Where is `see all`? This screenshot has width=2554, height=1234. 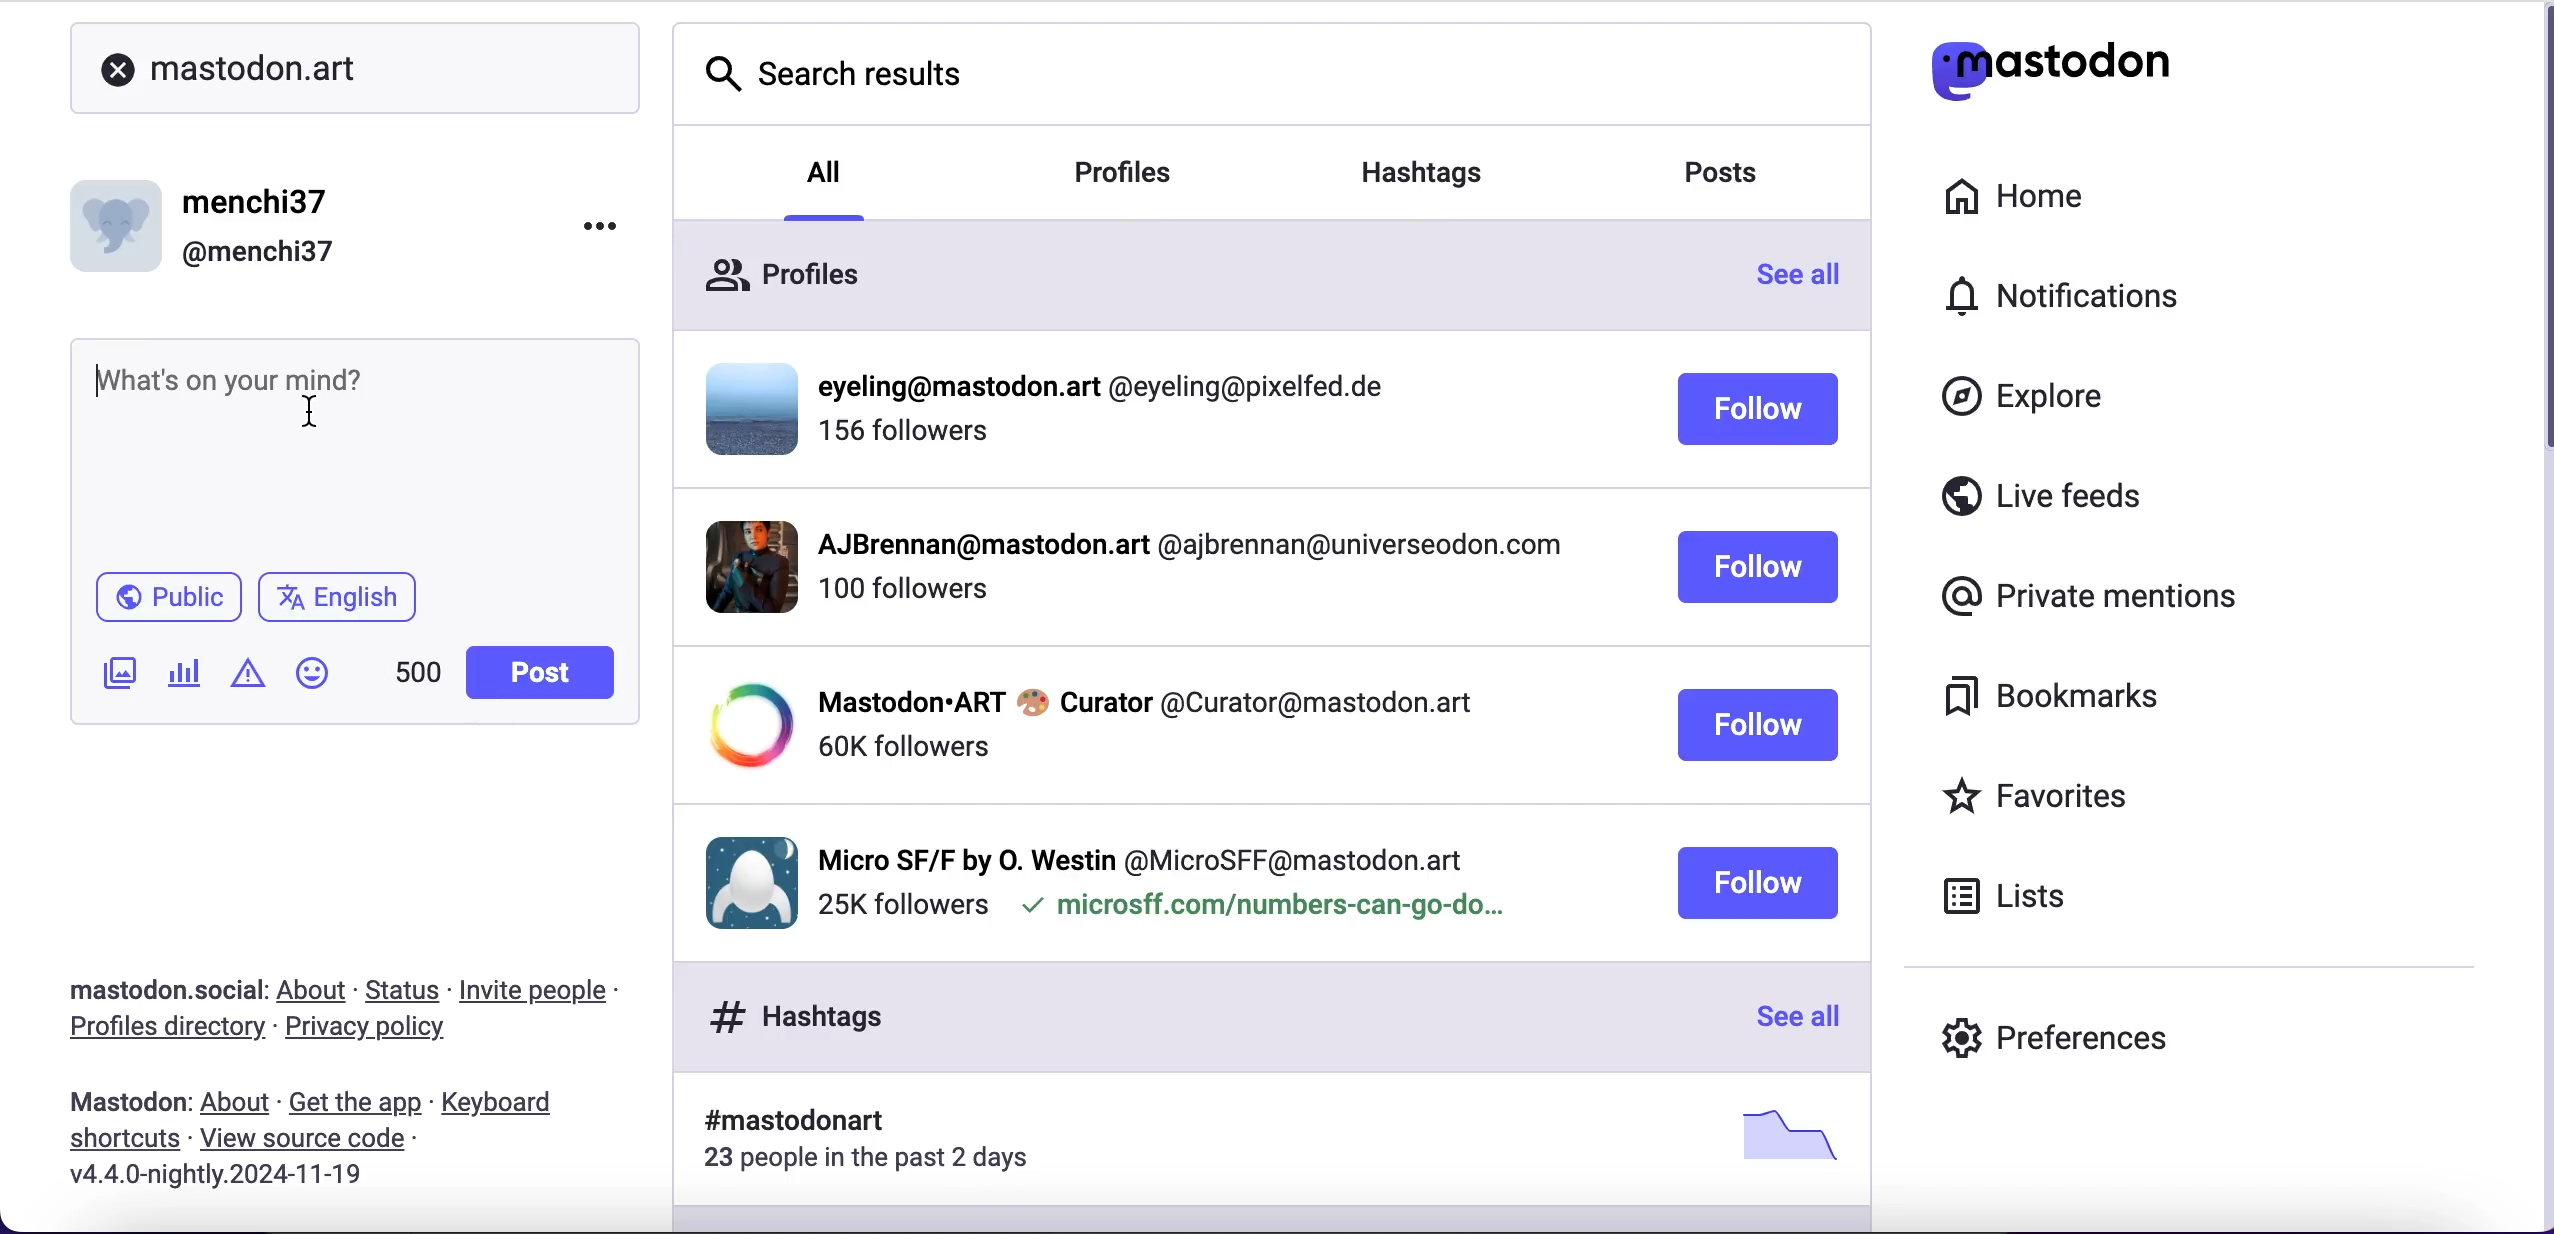
see all is located at coordinates (1813, 285).